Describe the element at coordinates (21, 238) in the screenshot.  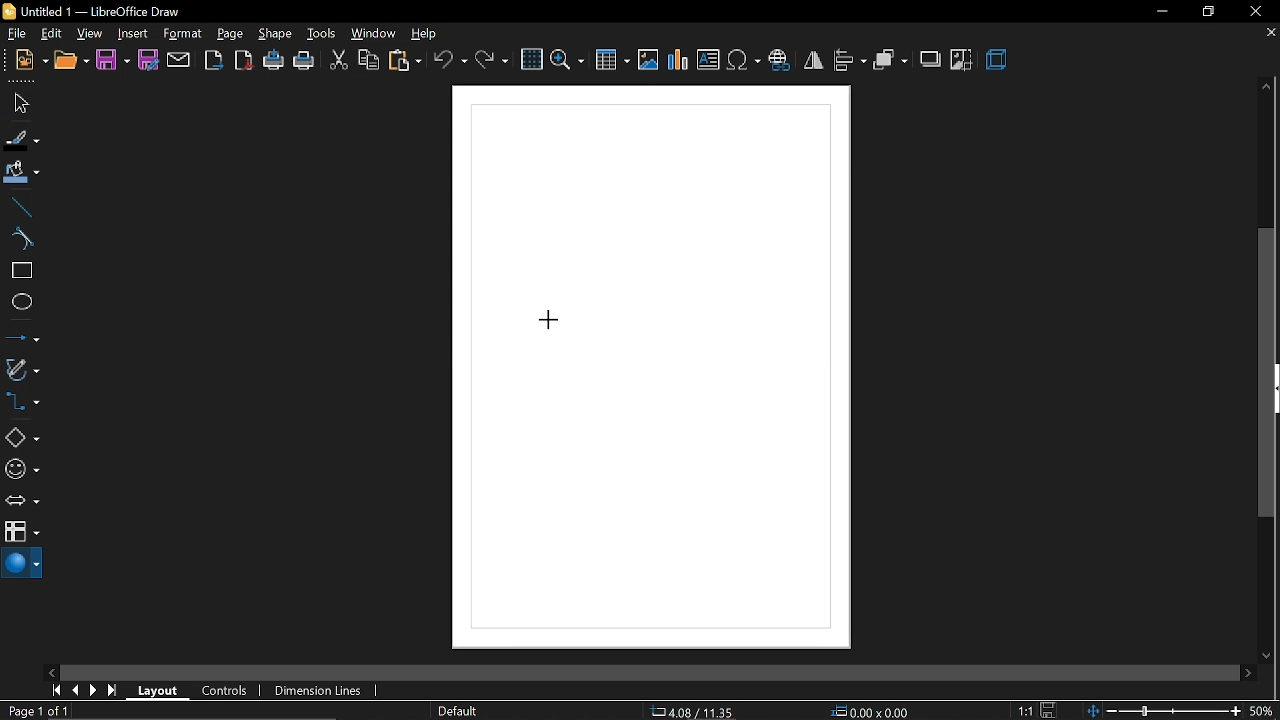
I see `curve` at that location.